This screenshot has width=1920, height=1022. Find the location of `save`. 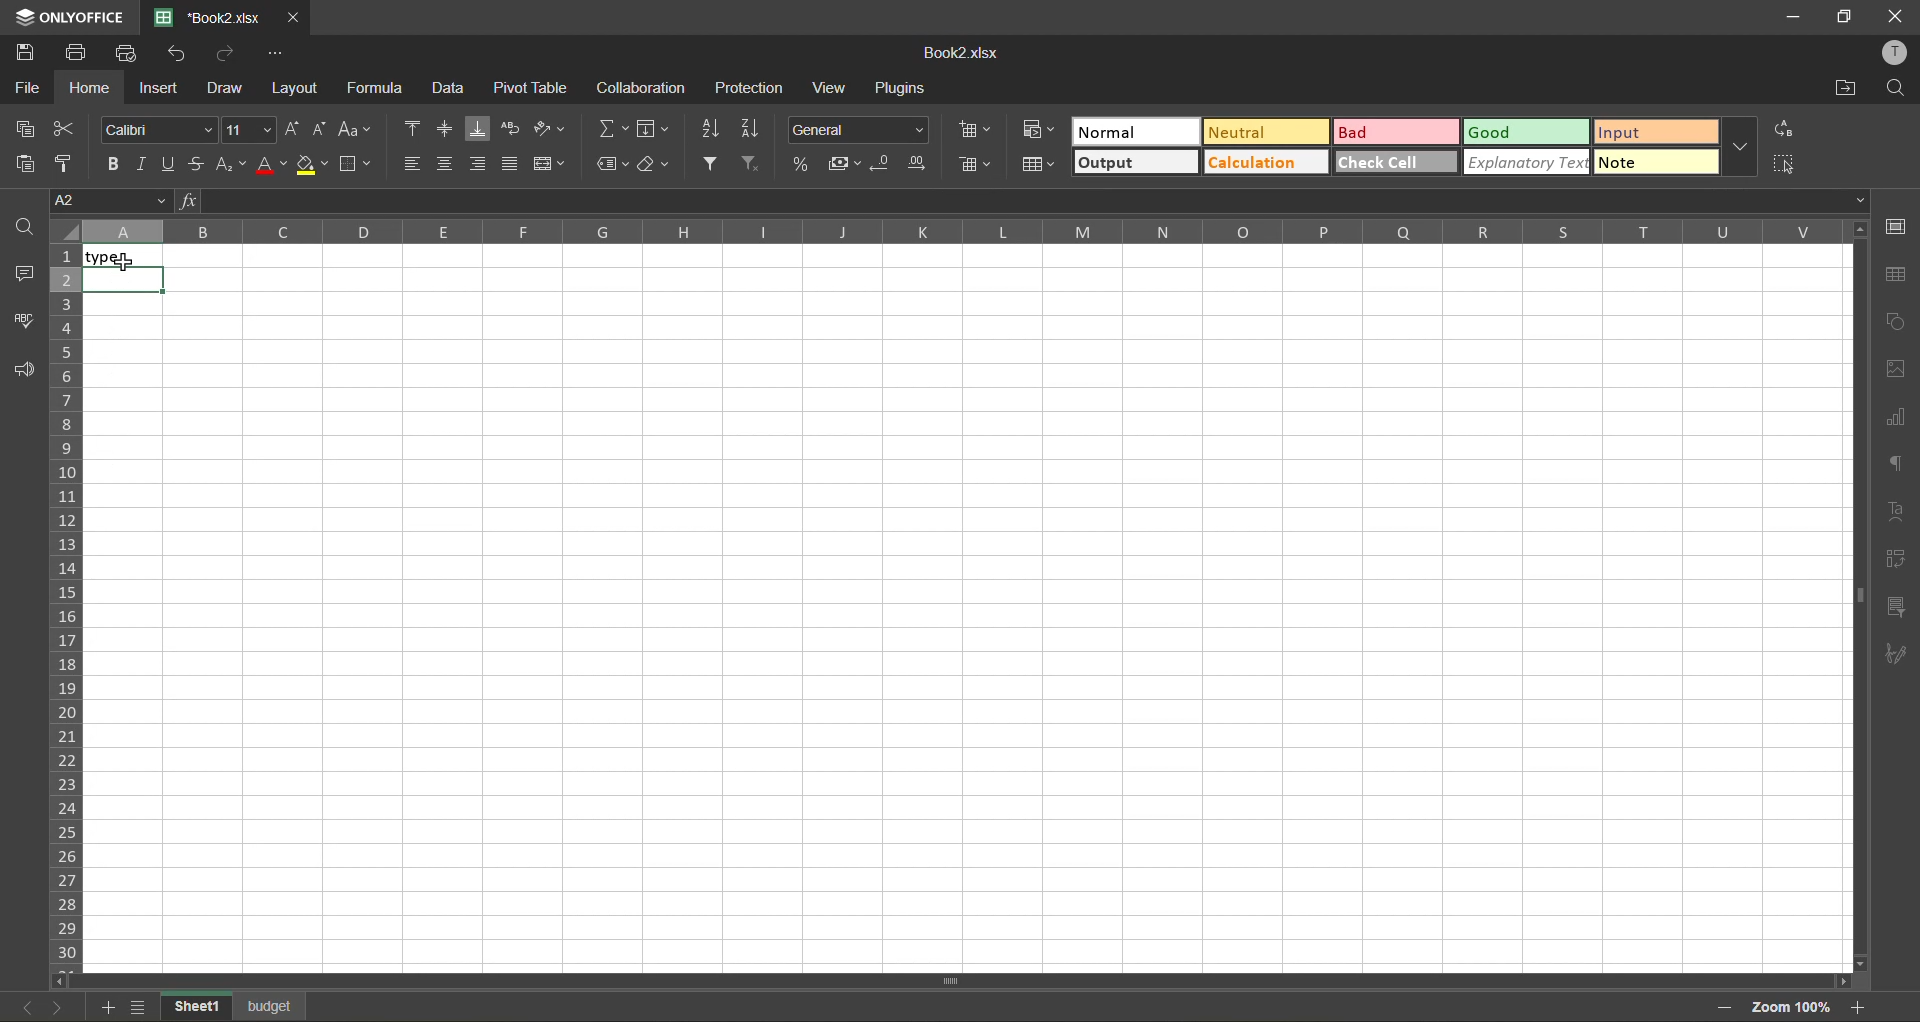

save is located at coordinates (26, 53).